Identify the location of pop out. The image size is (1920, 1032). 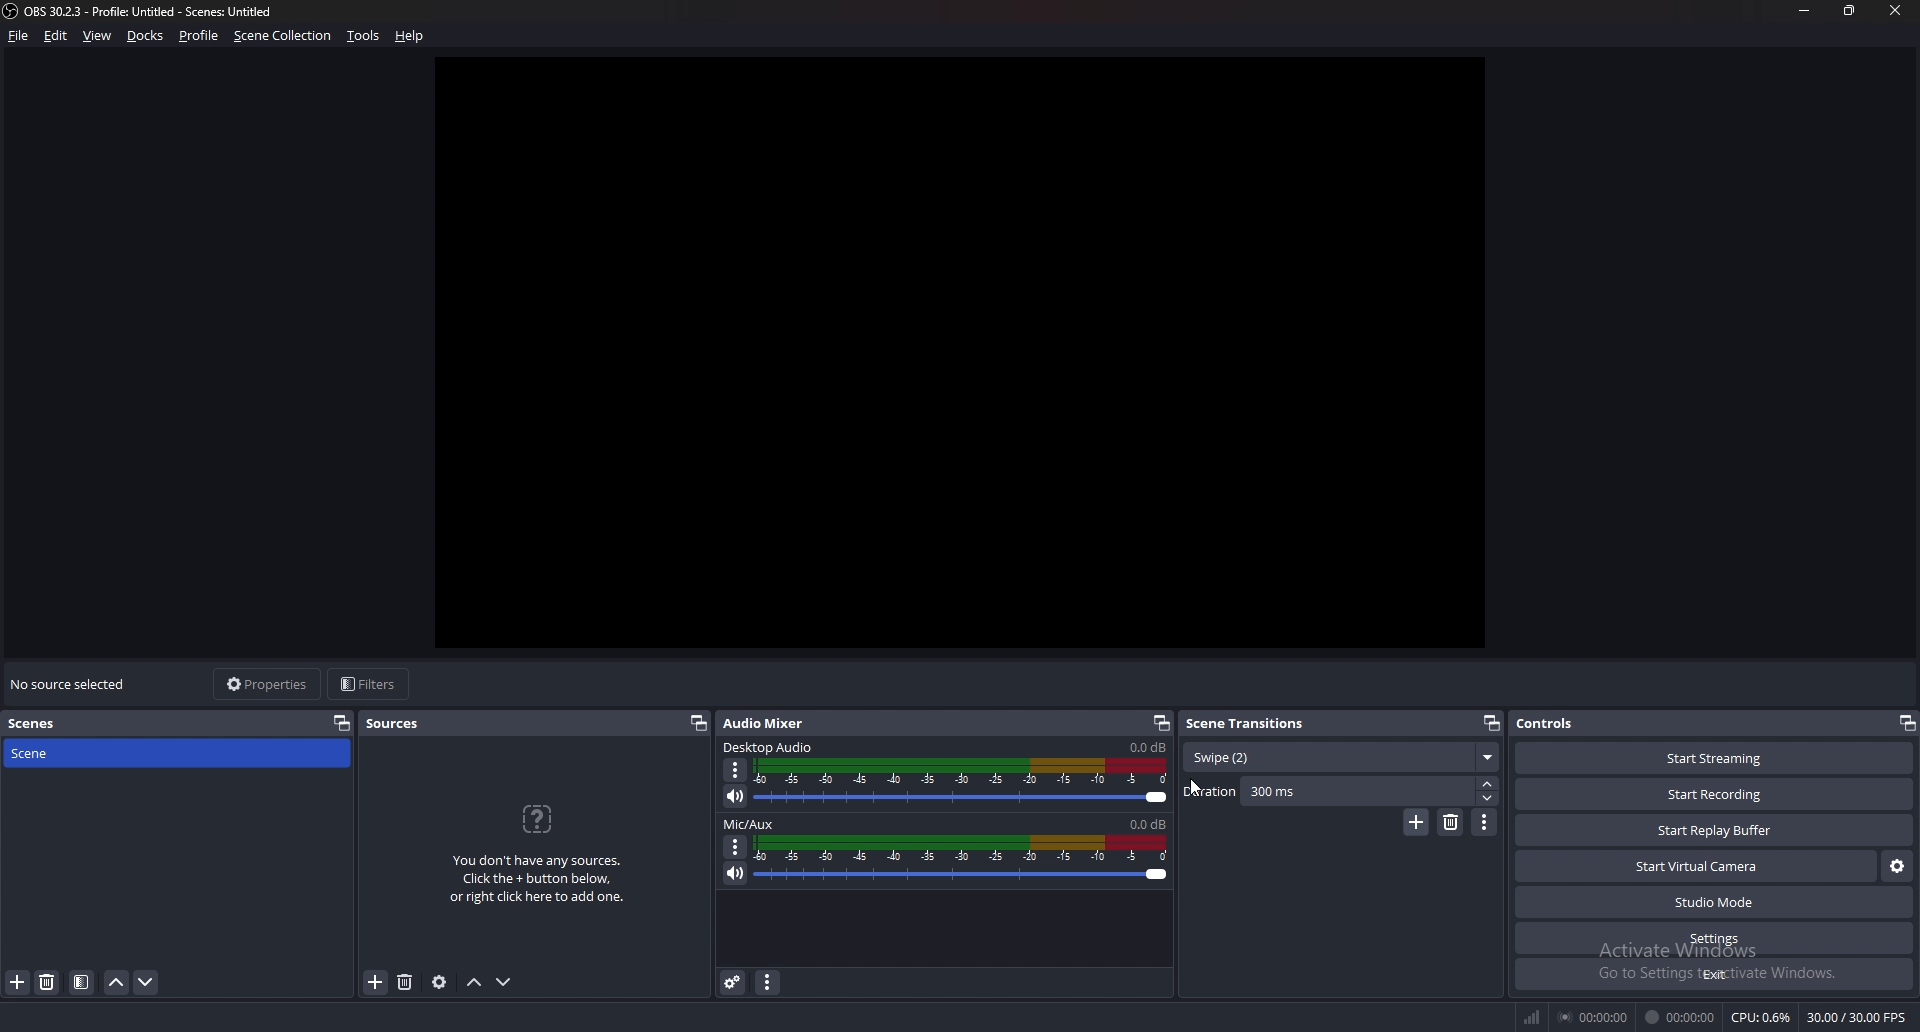
(1162, 724).